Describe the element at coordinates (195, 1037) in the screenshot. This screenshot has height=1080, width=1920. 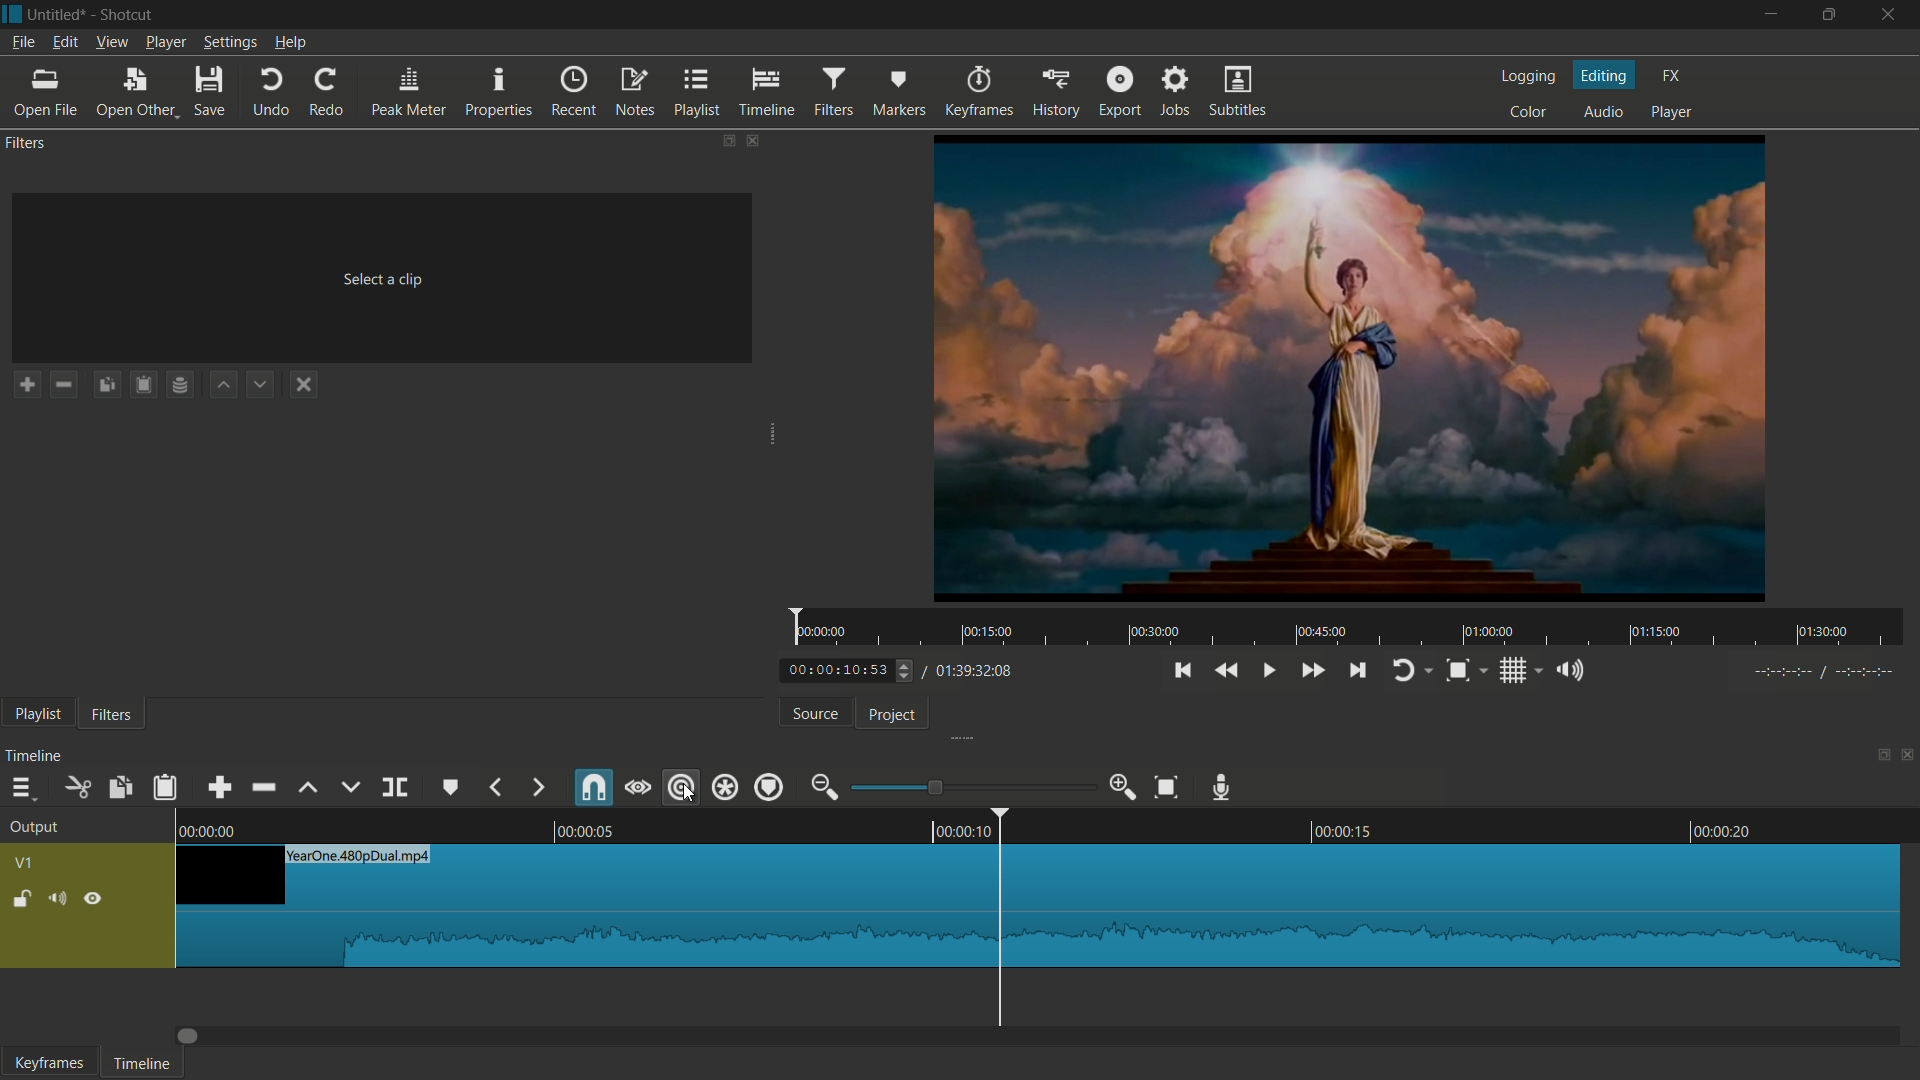
I see `move video forward` at that location.